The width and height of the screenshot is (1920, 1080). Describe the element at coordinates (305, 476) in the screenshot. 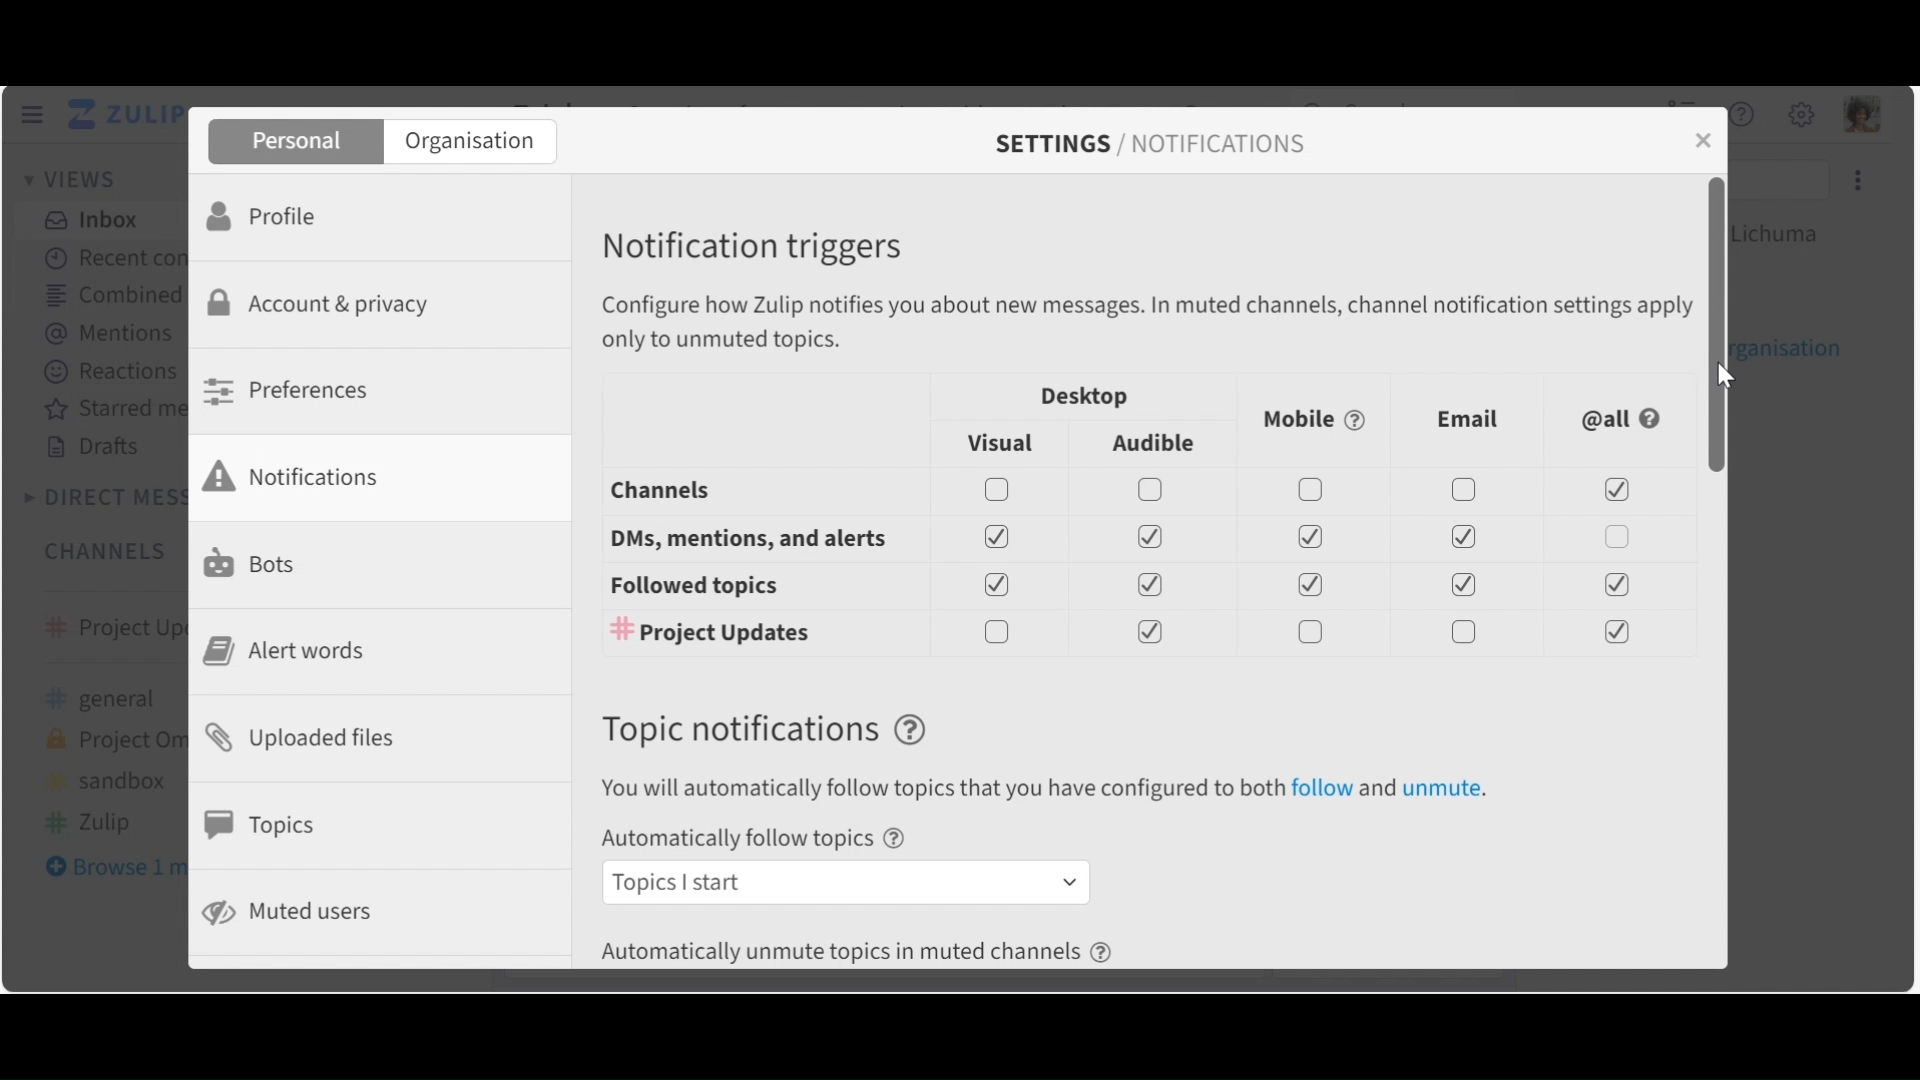

I see `Notifications` at that location.